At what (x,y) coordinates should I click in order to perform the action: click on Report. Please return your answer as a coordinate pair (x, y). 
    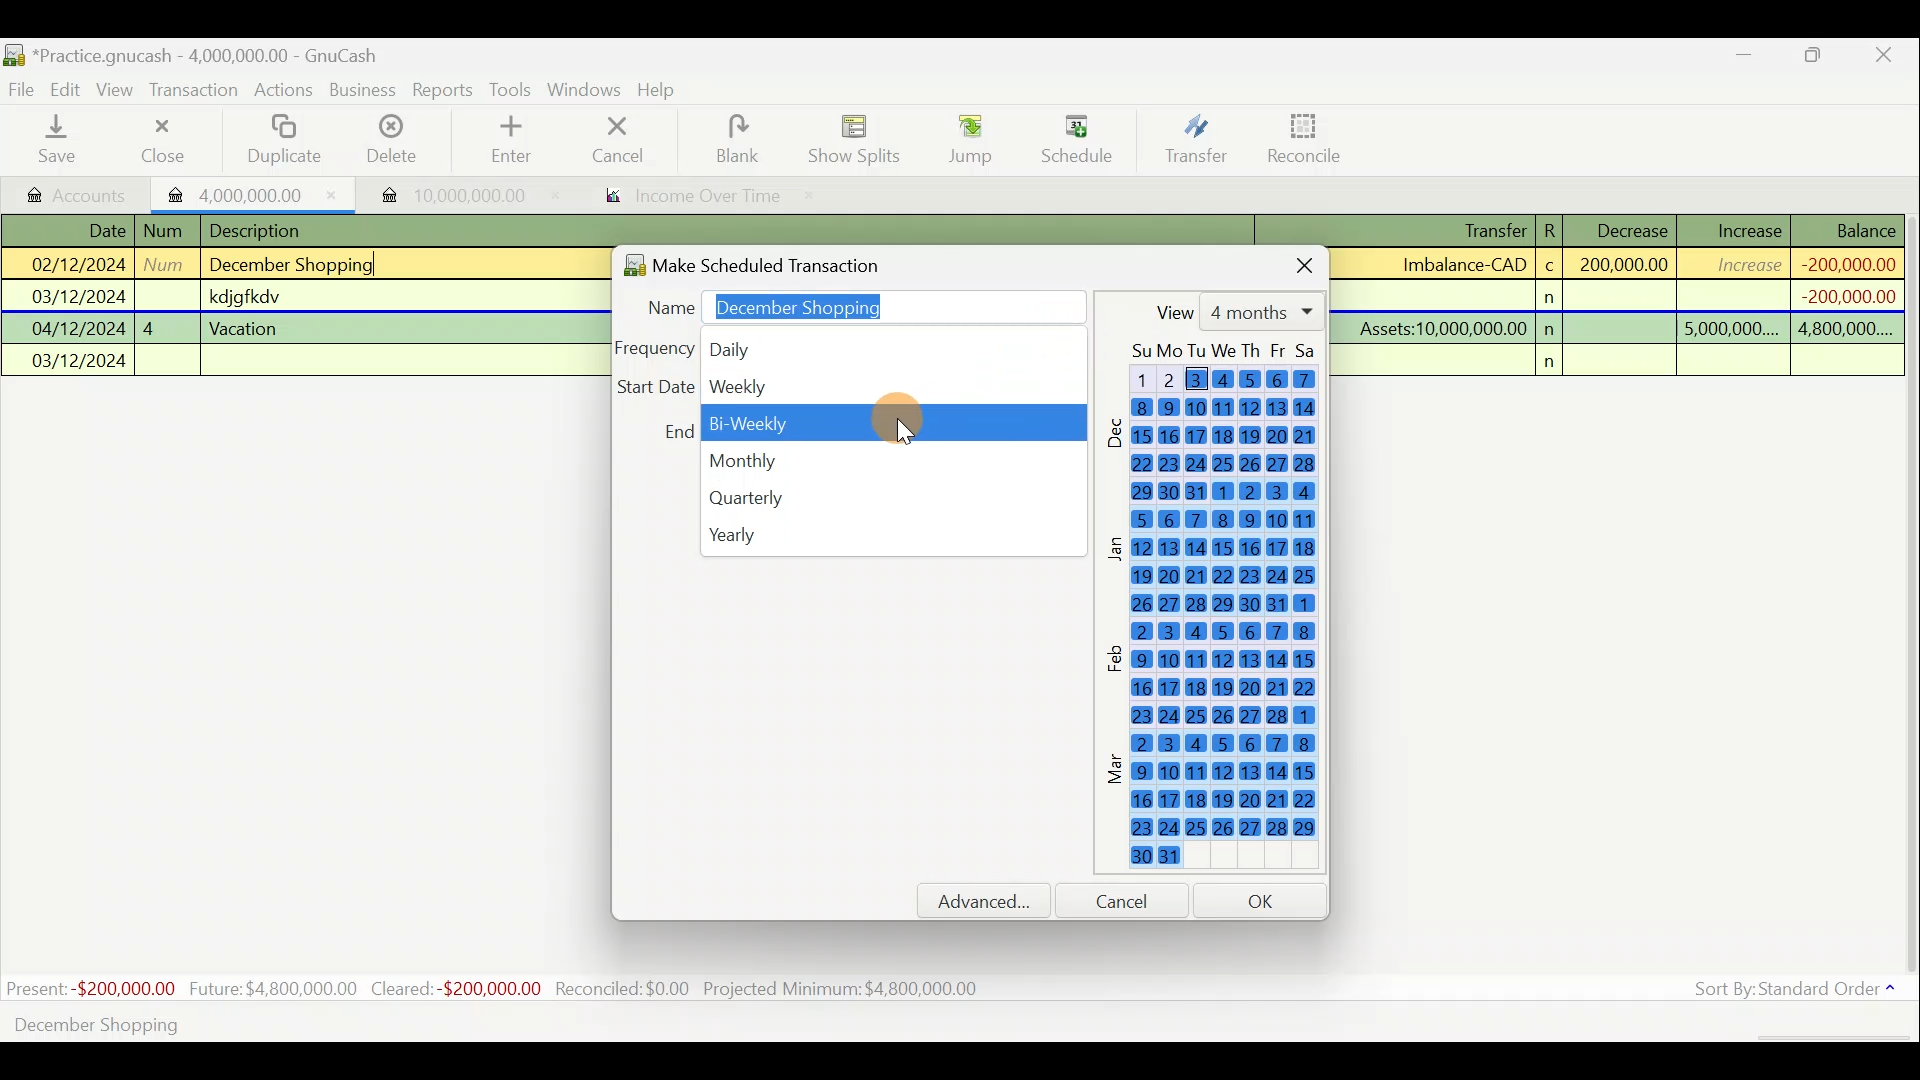
    Looking at the image, I should click on (686, 198).